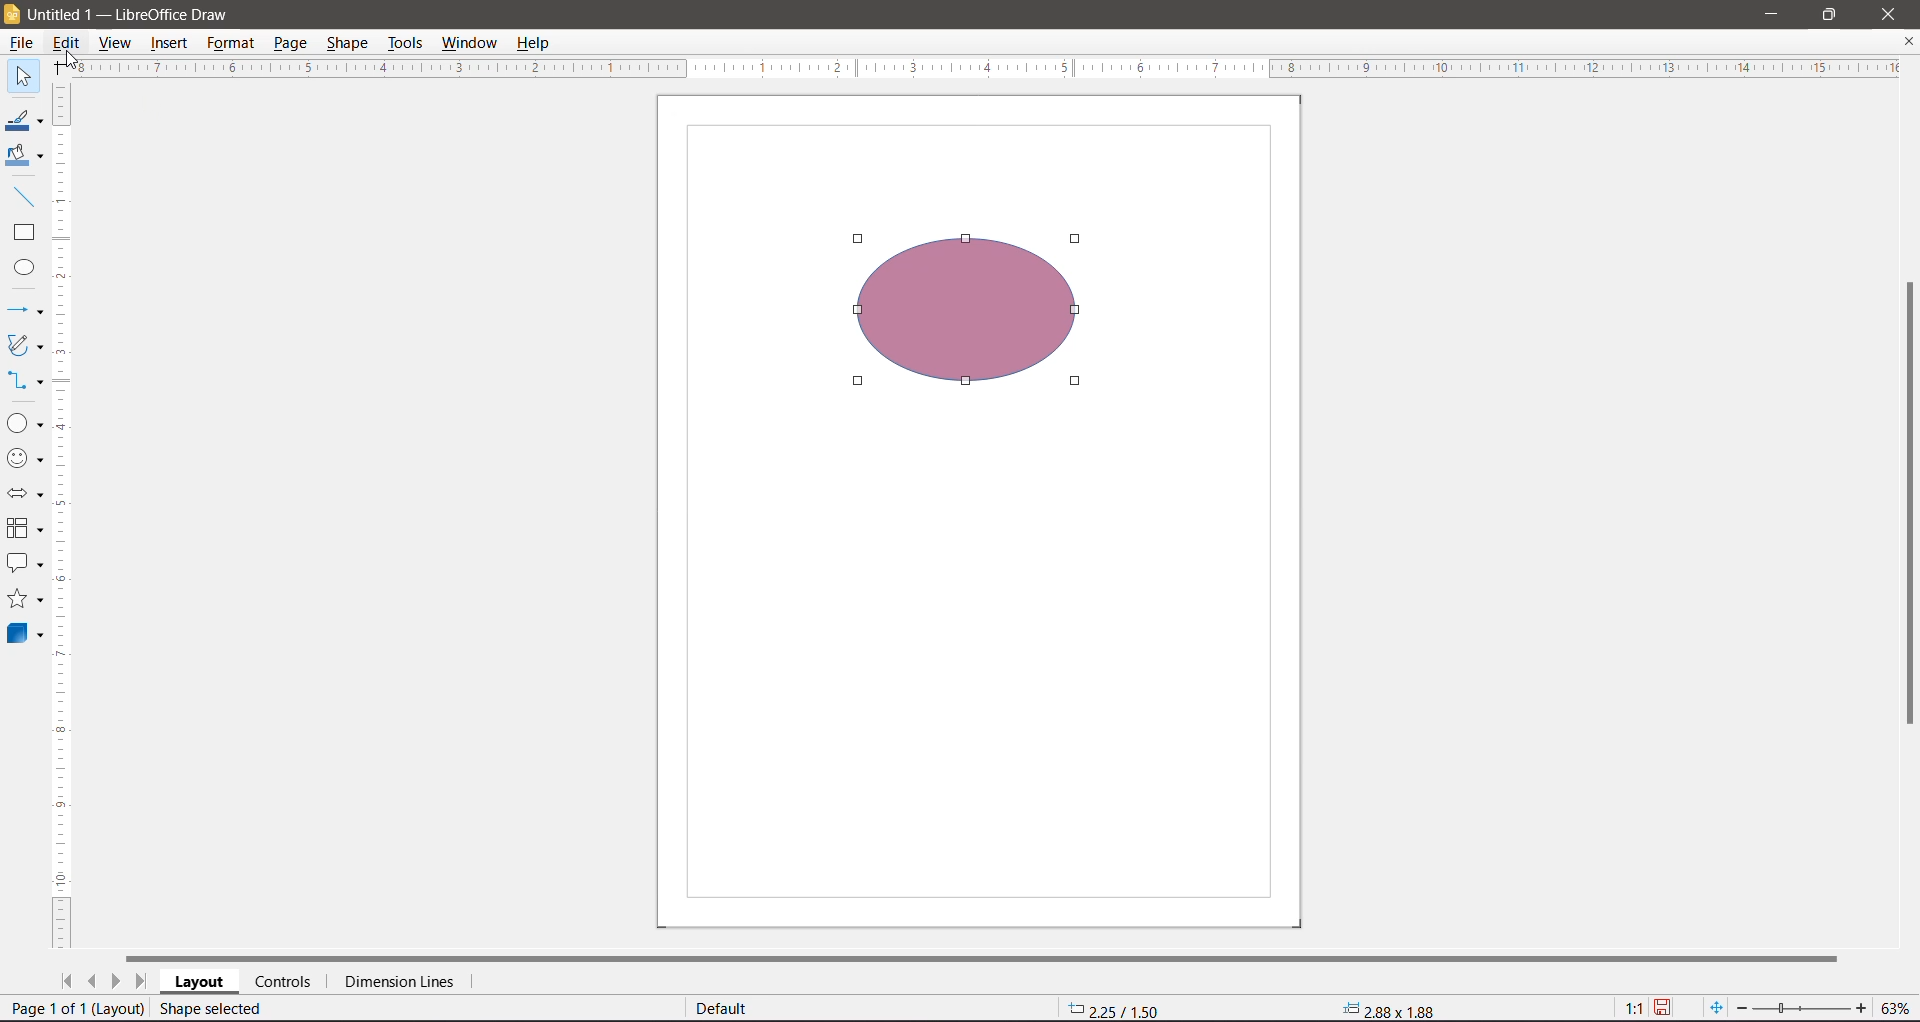 The image size is (1920, 1022). What do you see at coordinates (404, 982) in the screenshot?
I see `Dimension Lines` at bounding box center [404, 982].